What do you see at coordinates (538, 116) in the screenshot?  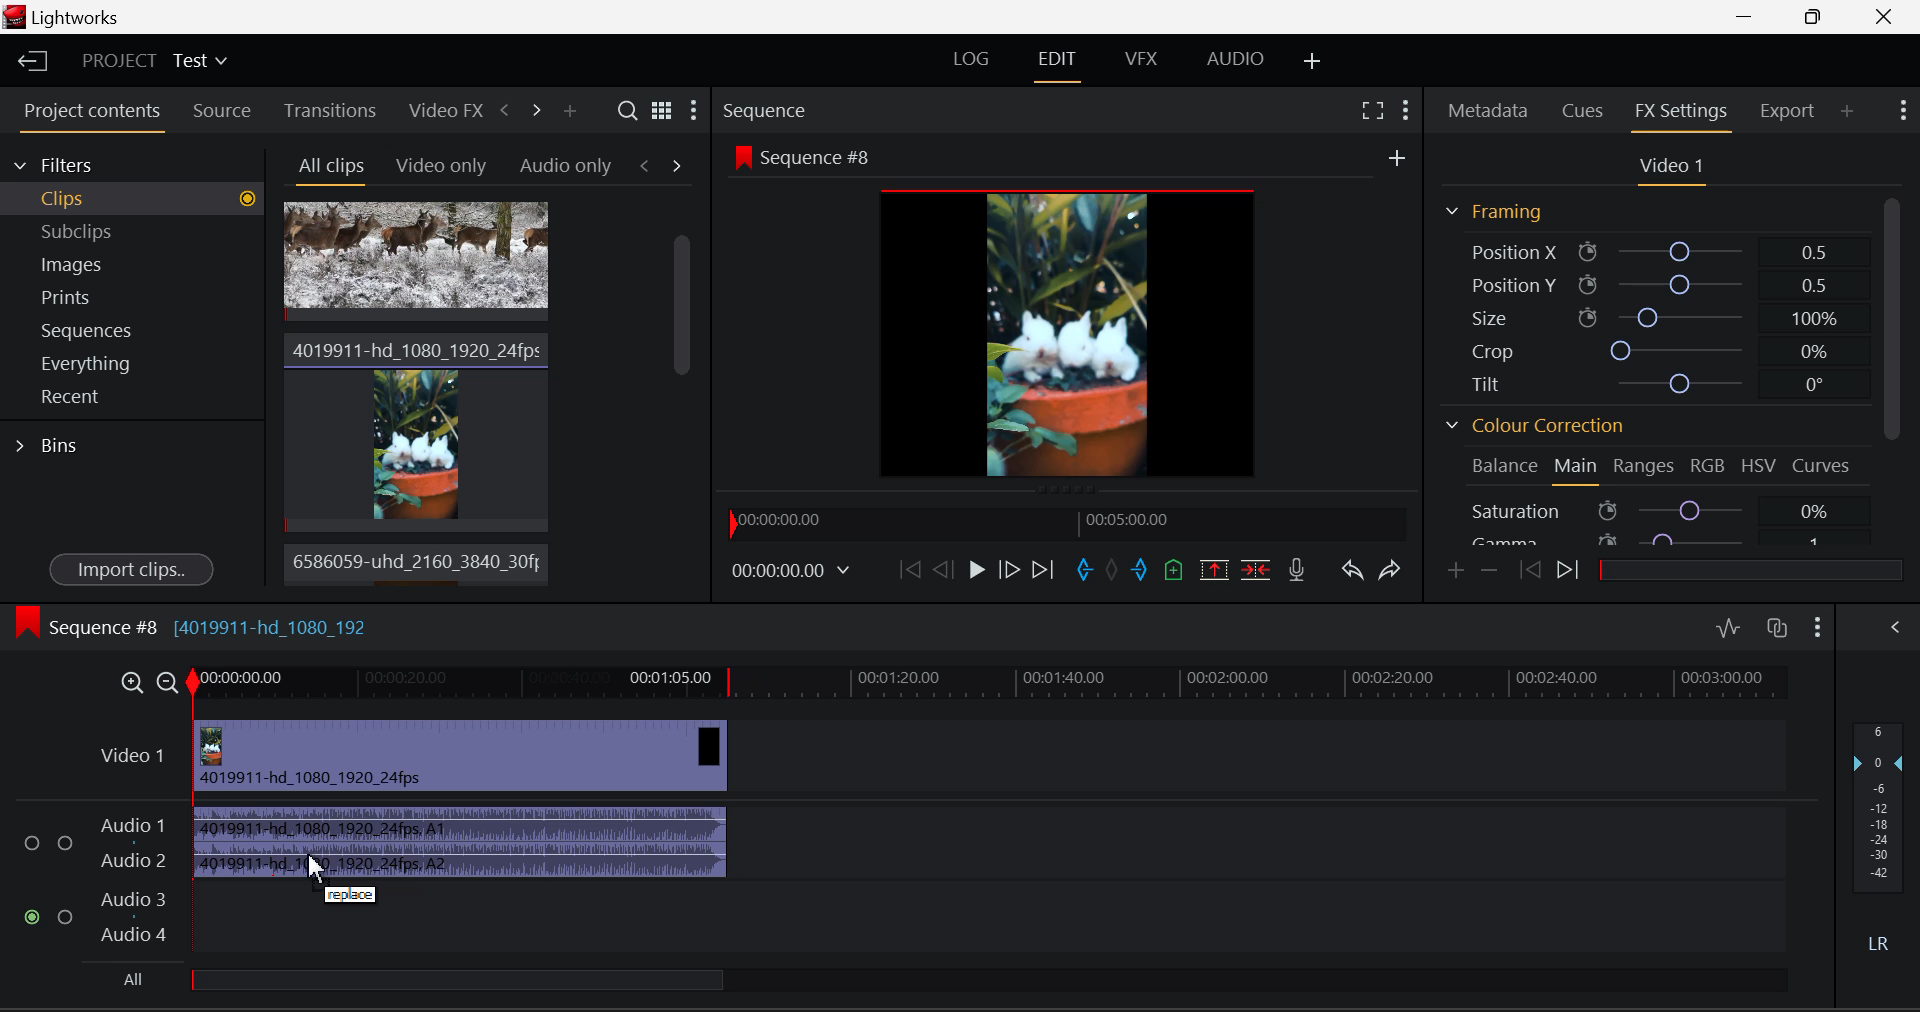 I see `Next Panel` at bounding box center [538, 116].